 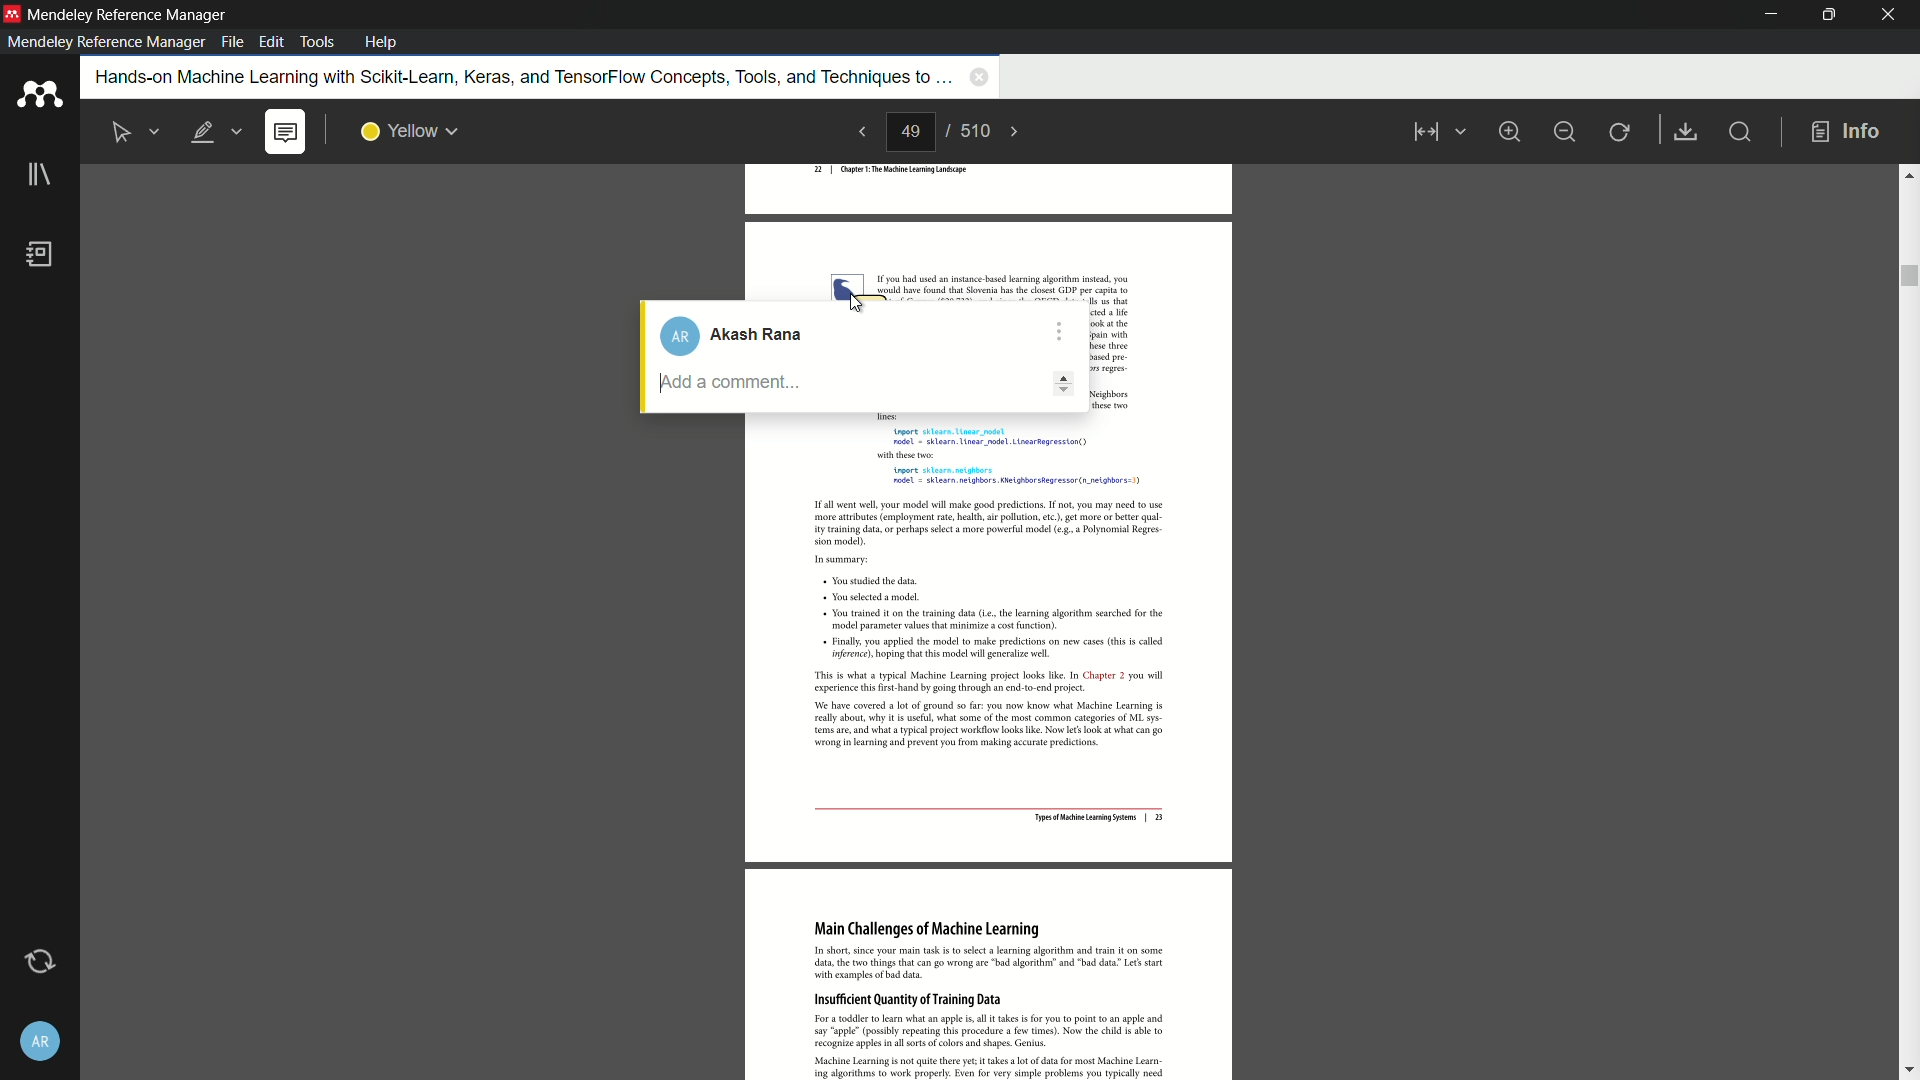 I want to click on app icon, so click(x=12, y=14).